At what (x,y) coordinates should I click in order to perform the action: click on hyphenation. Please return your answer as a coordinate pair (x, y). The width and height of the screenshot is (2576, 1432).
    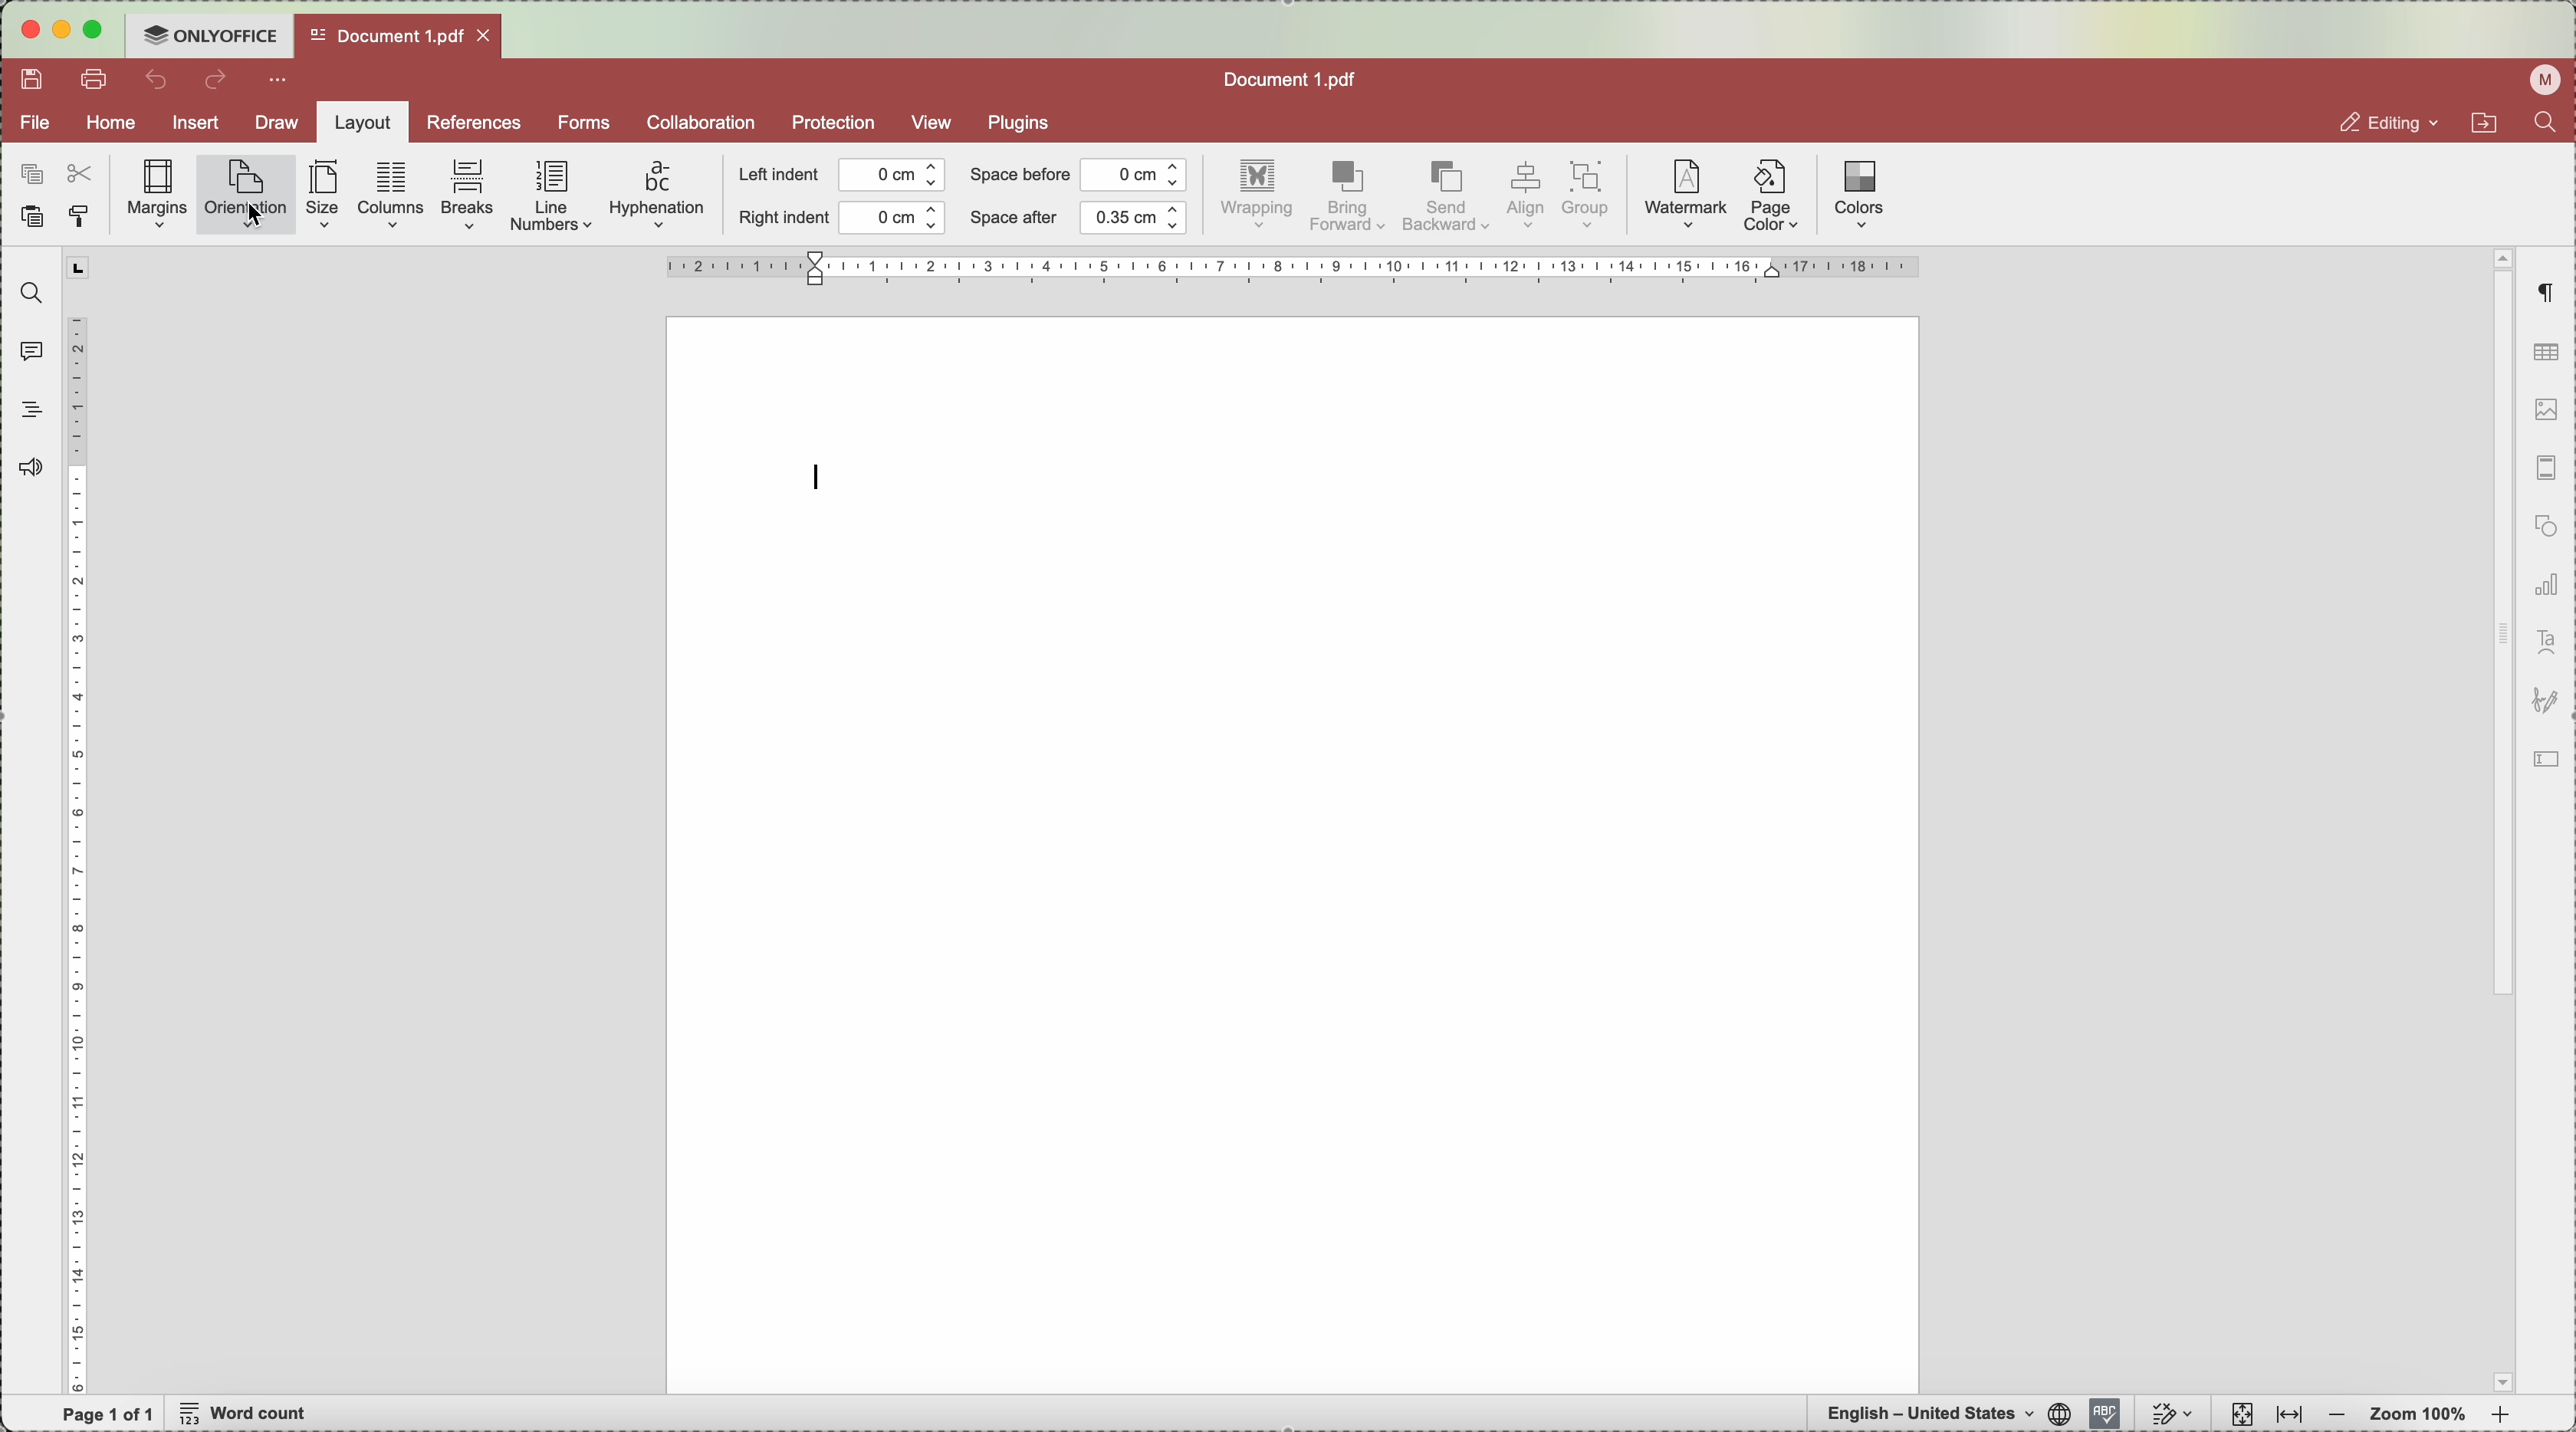
    Looking at the image, I should click on (657, 196).